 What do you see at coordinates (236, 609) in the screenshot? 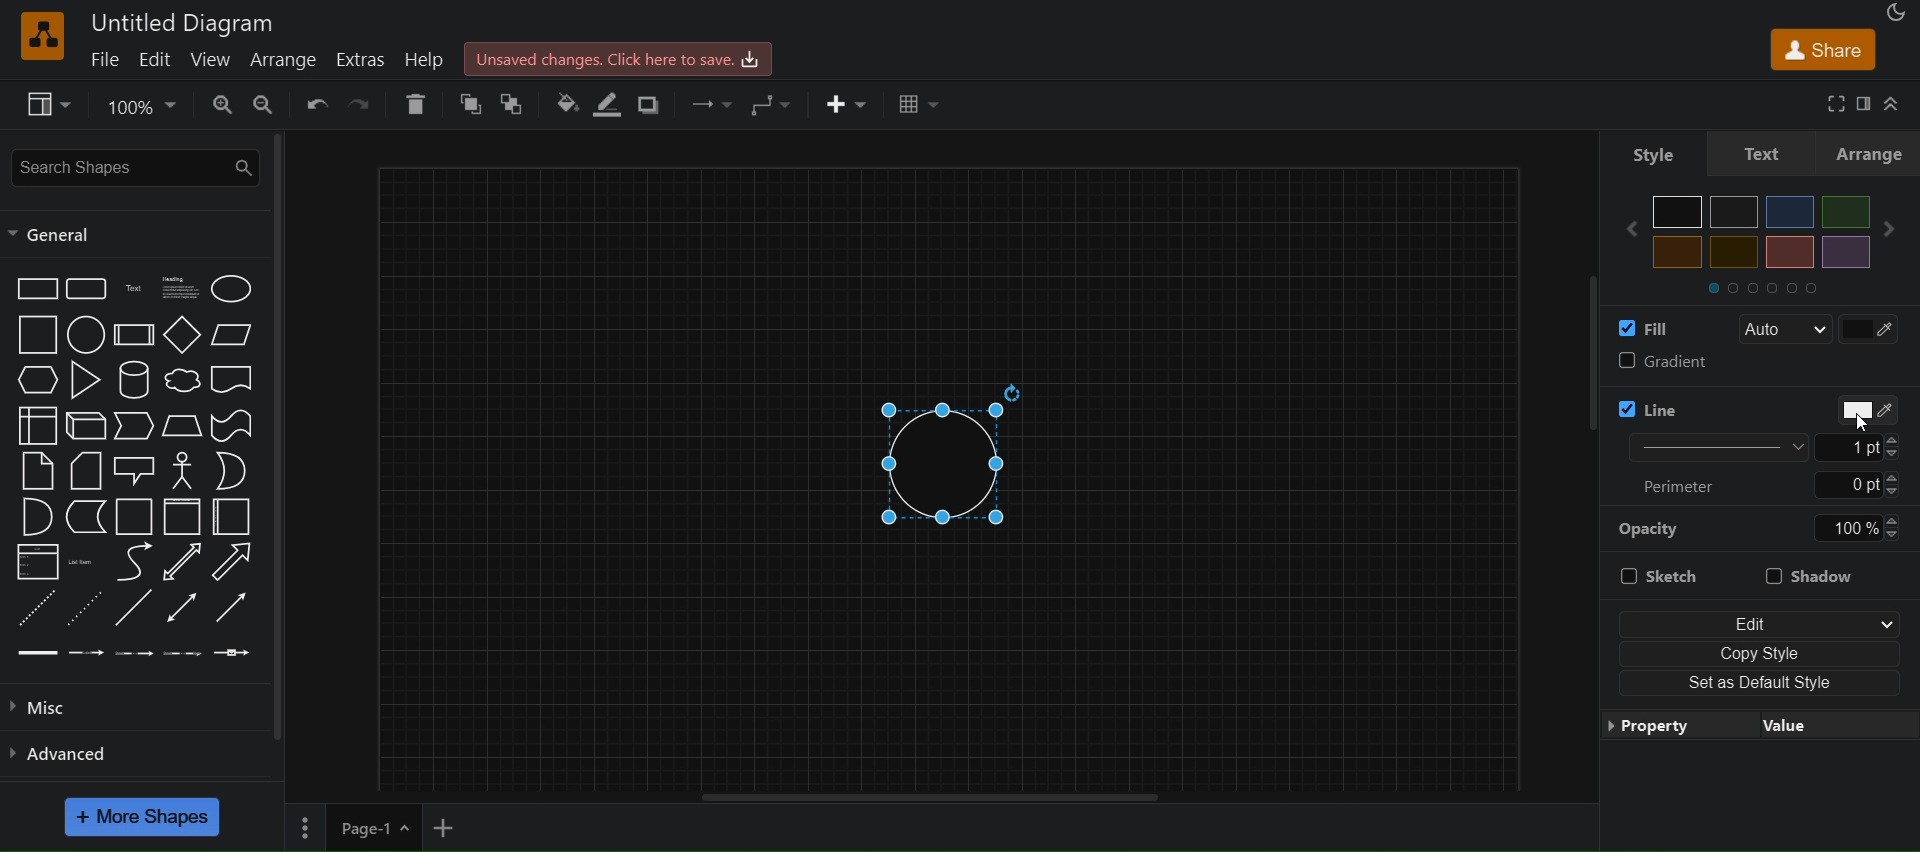
I see `directional connector` at bounding box center [236, 609].